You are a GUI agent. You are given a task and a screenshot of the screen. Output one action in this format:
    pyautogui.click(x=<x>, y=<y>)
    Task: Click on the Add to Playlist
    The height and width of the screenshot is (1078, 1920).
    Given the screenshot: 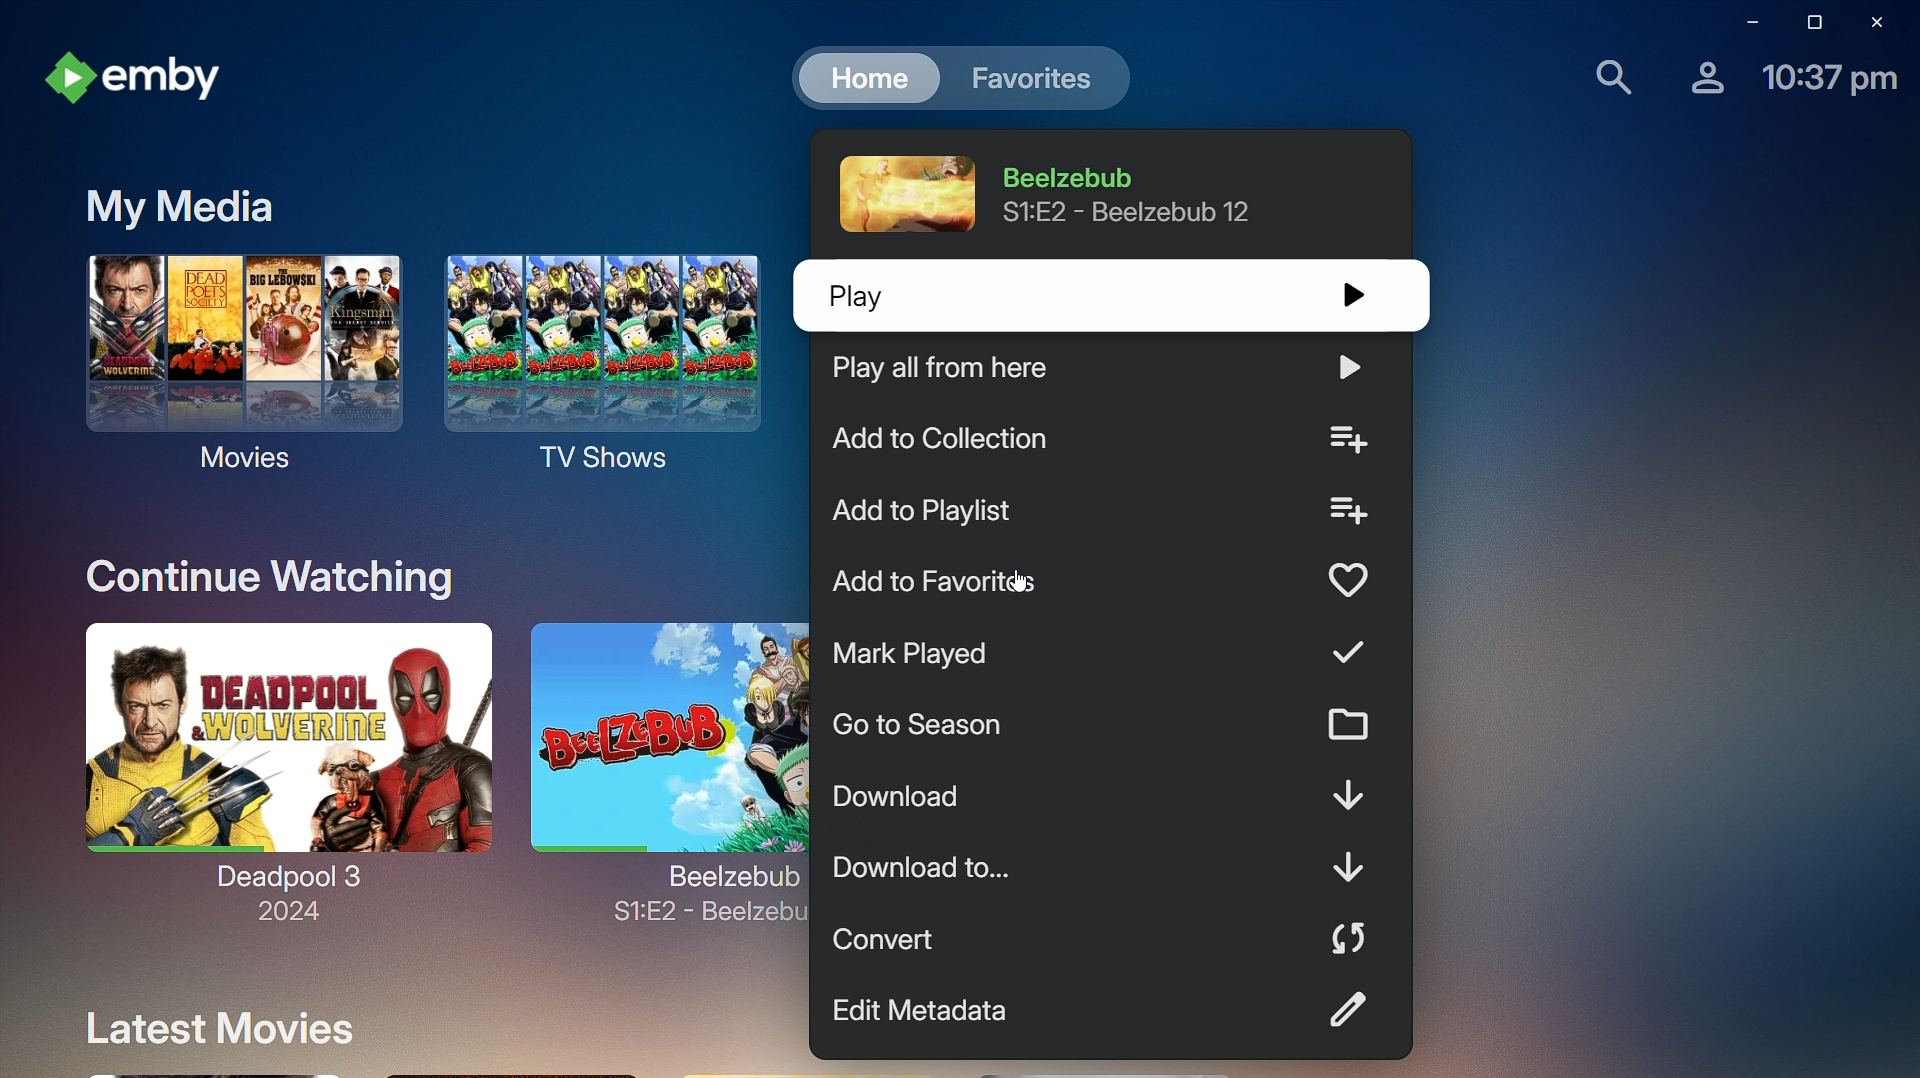 What is the action you would take?
    pyautogui.click(x=1105, y=515)
    